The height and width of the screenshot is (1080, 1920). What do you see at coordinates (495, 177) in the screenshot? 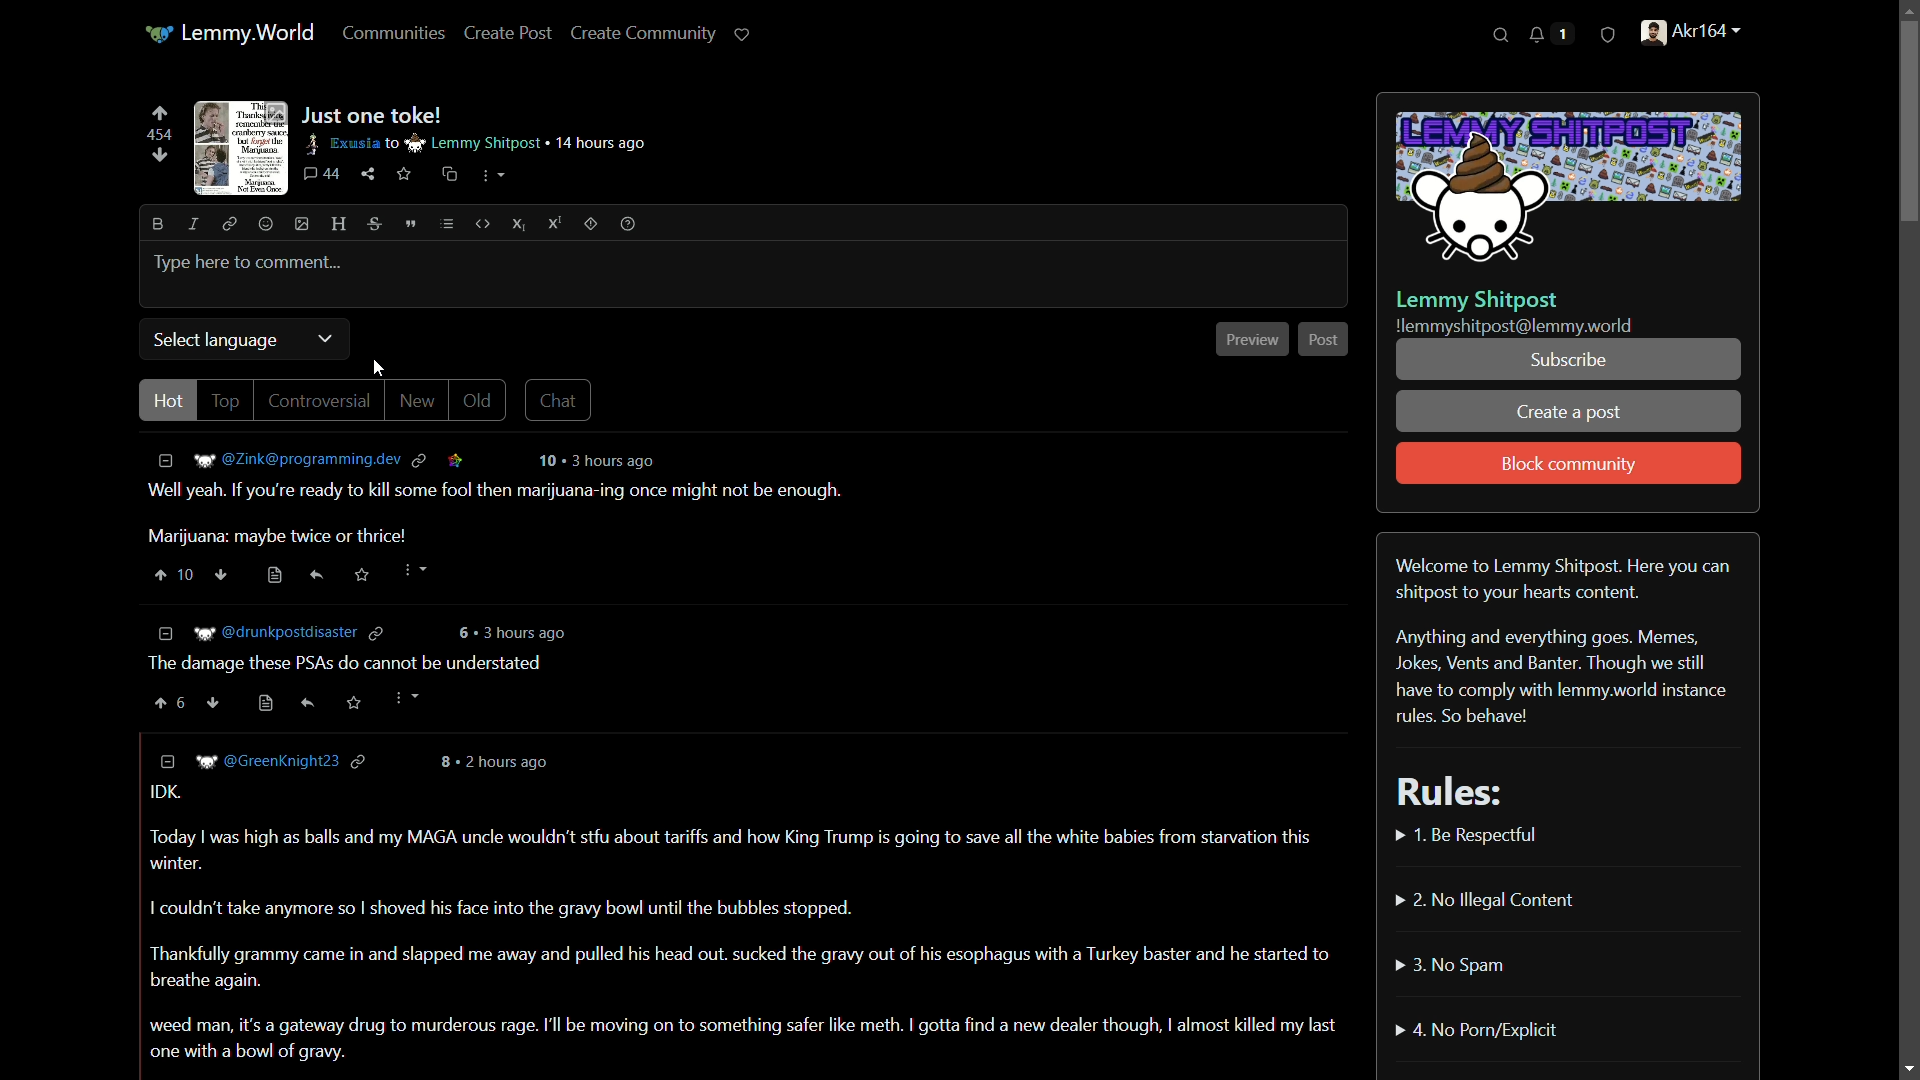
I see `more actions` at bounding box center [495, 177].